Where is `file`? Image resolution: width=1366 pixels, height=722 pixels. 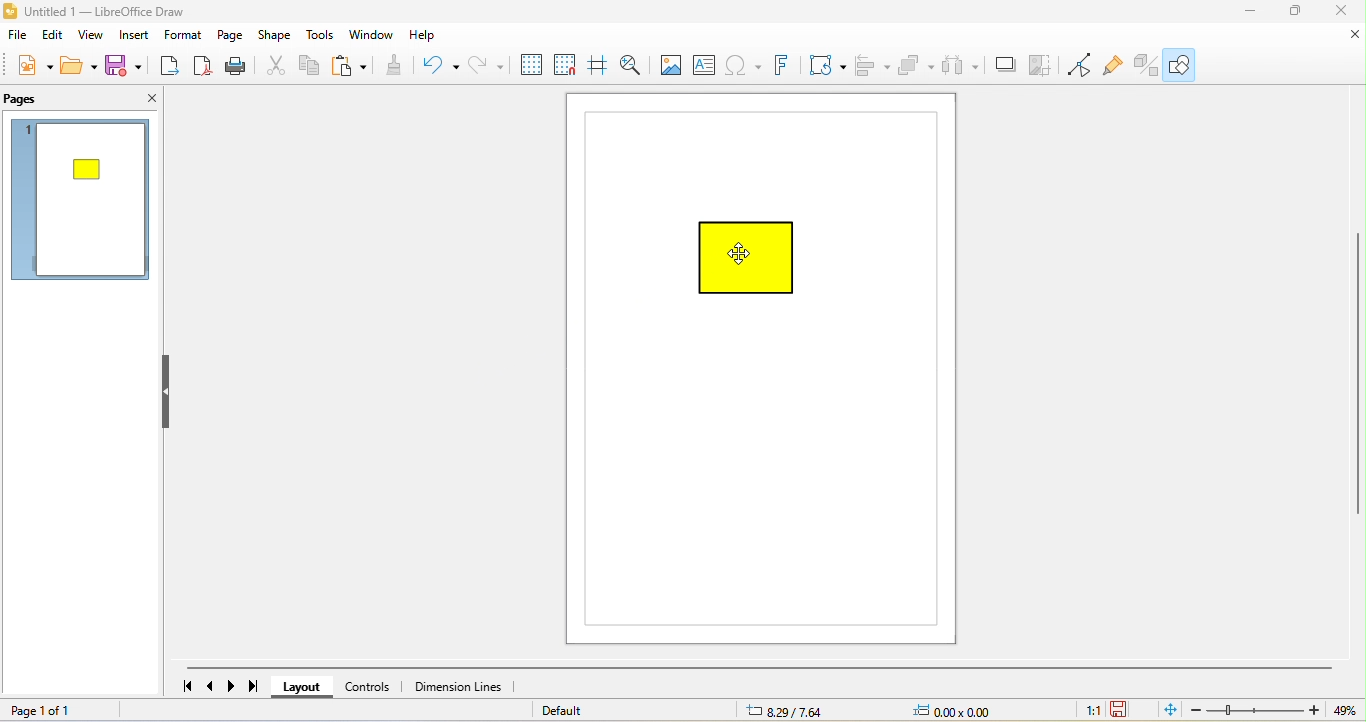 file is located at coordinates (19, 34).